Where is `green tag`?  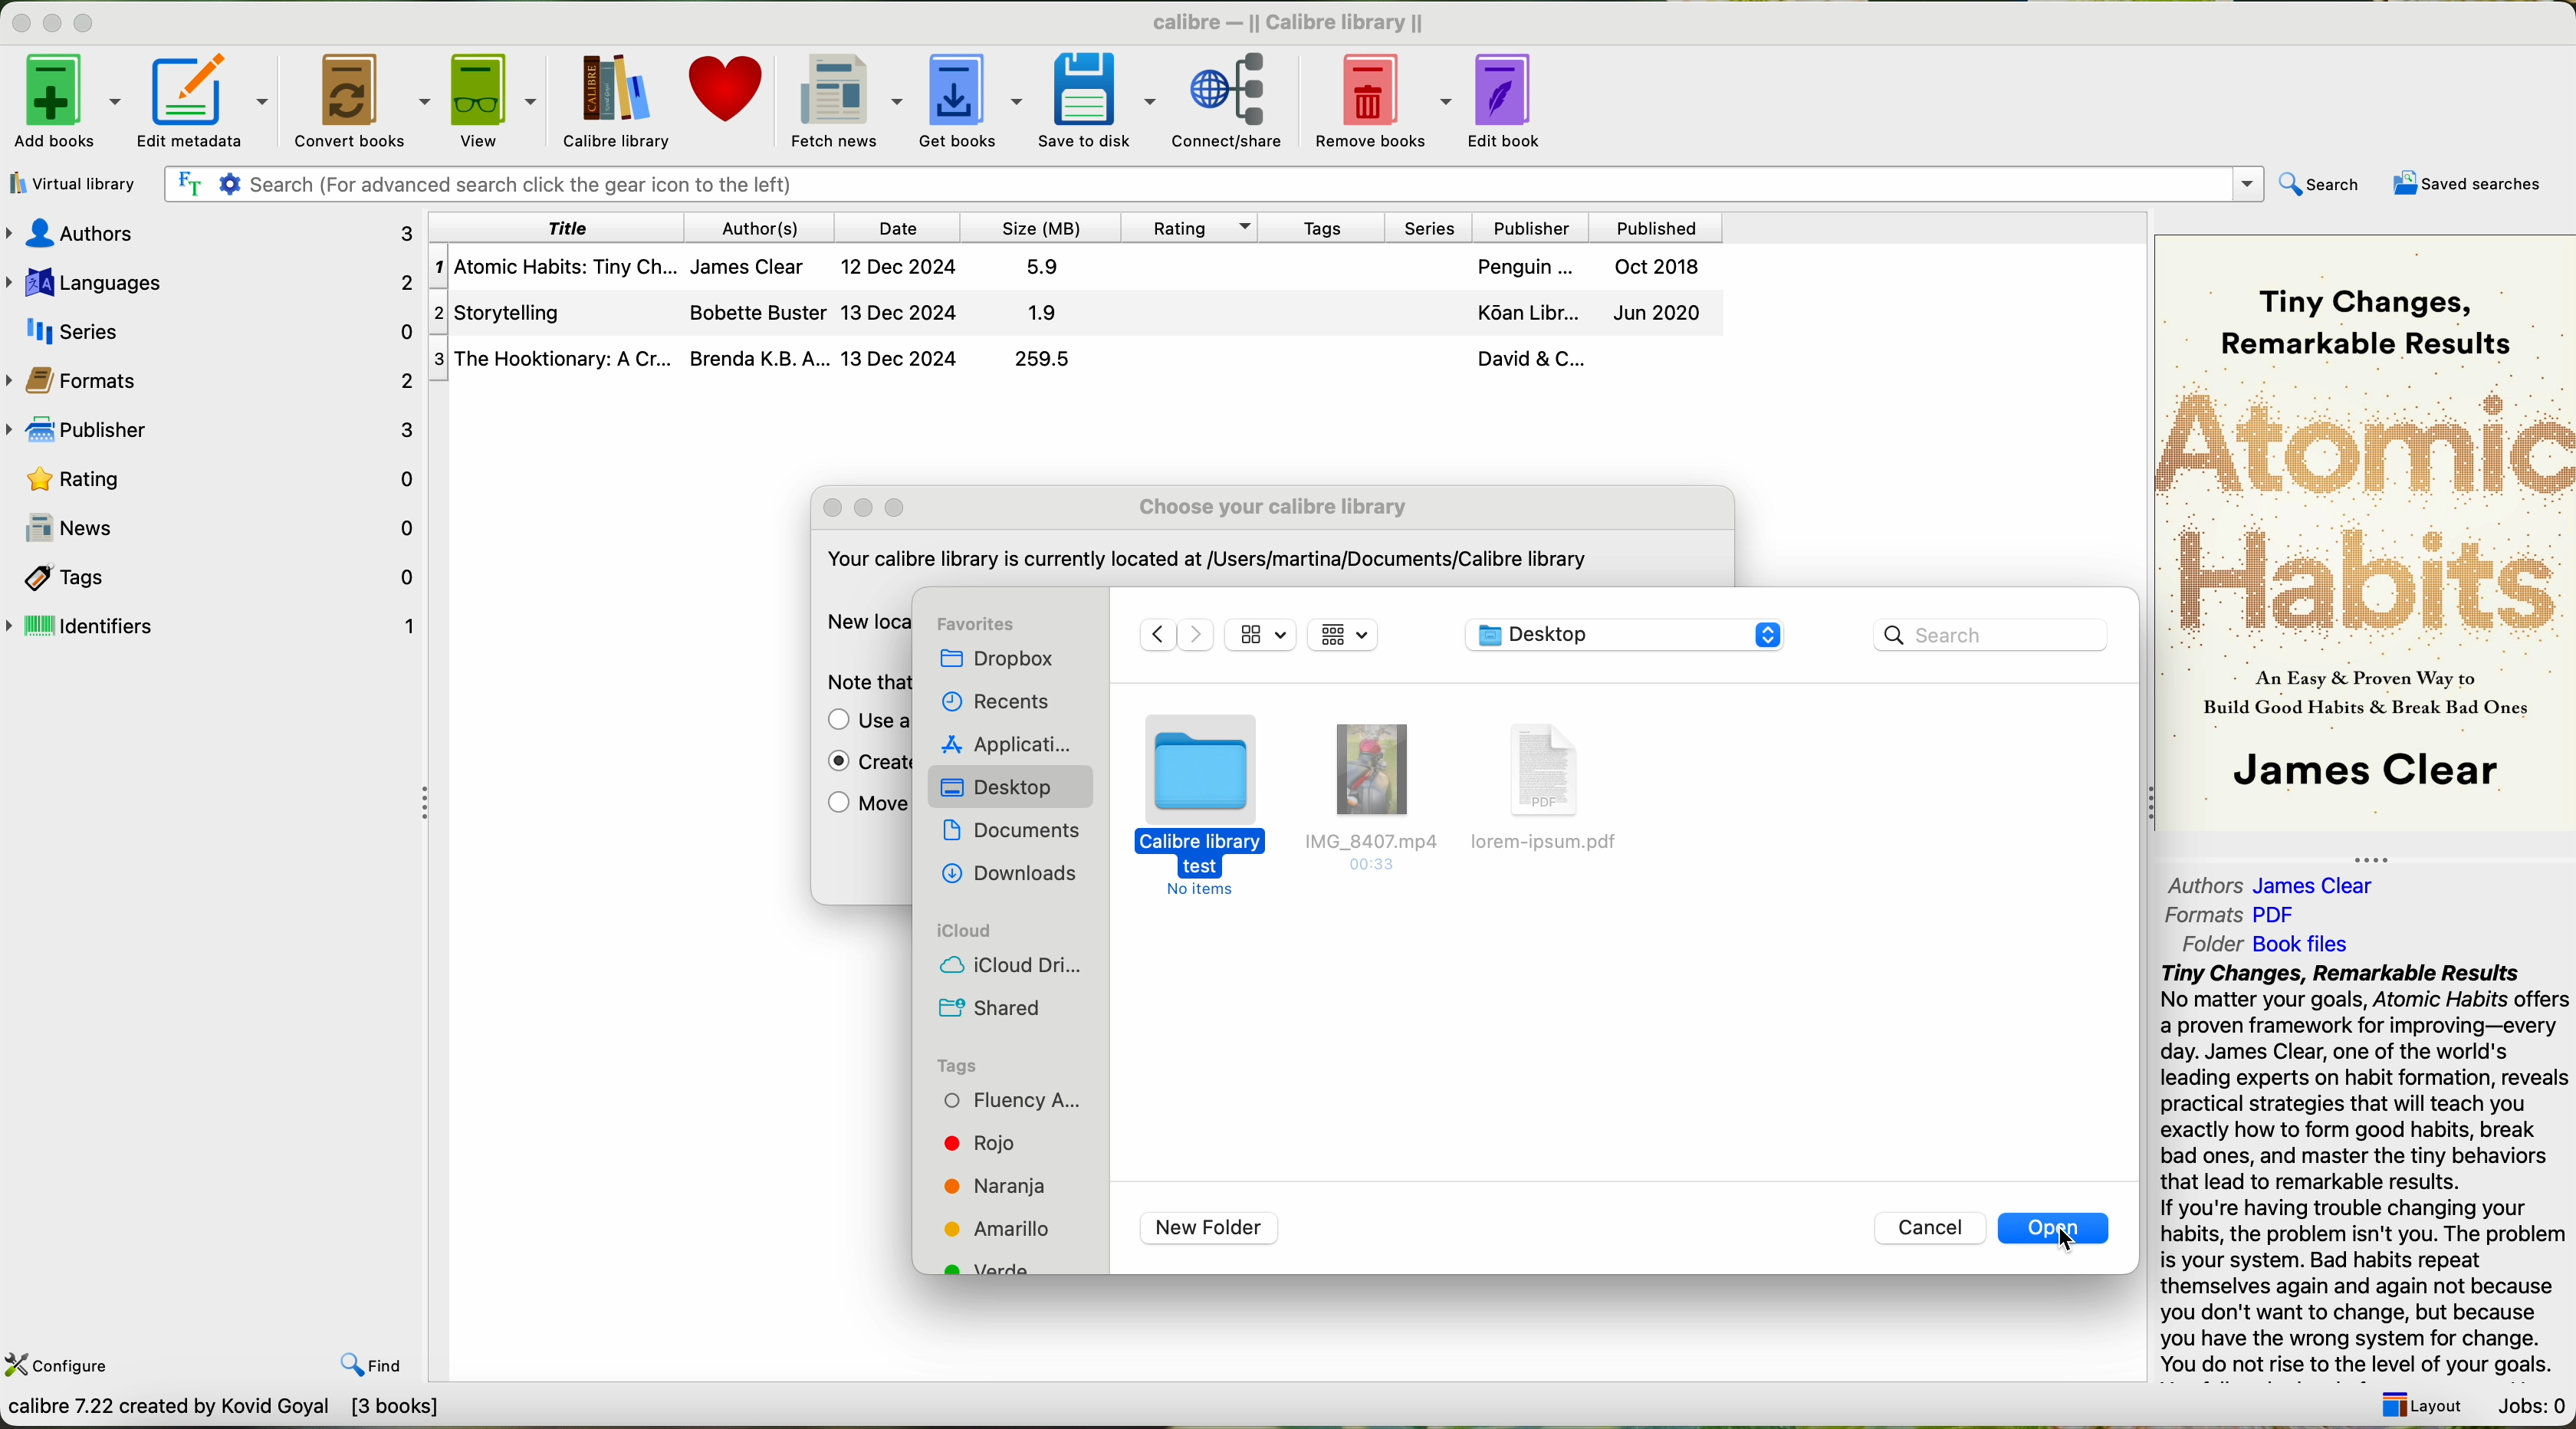 green tag is located at coordinates (996, 1267).